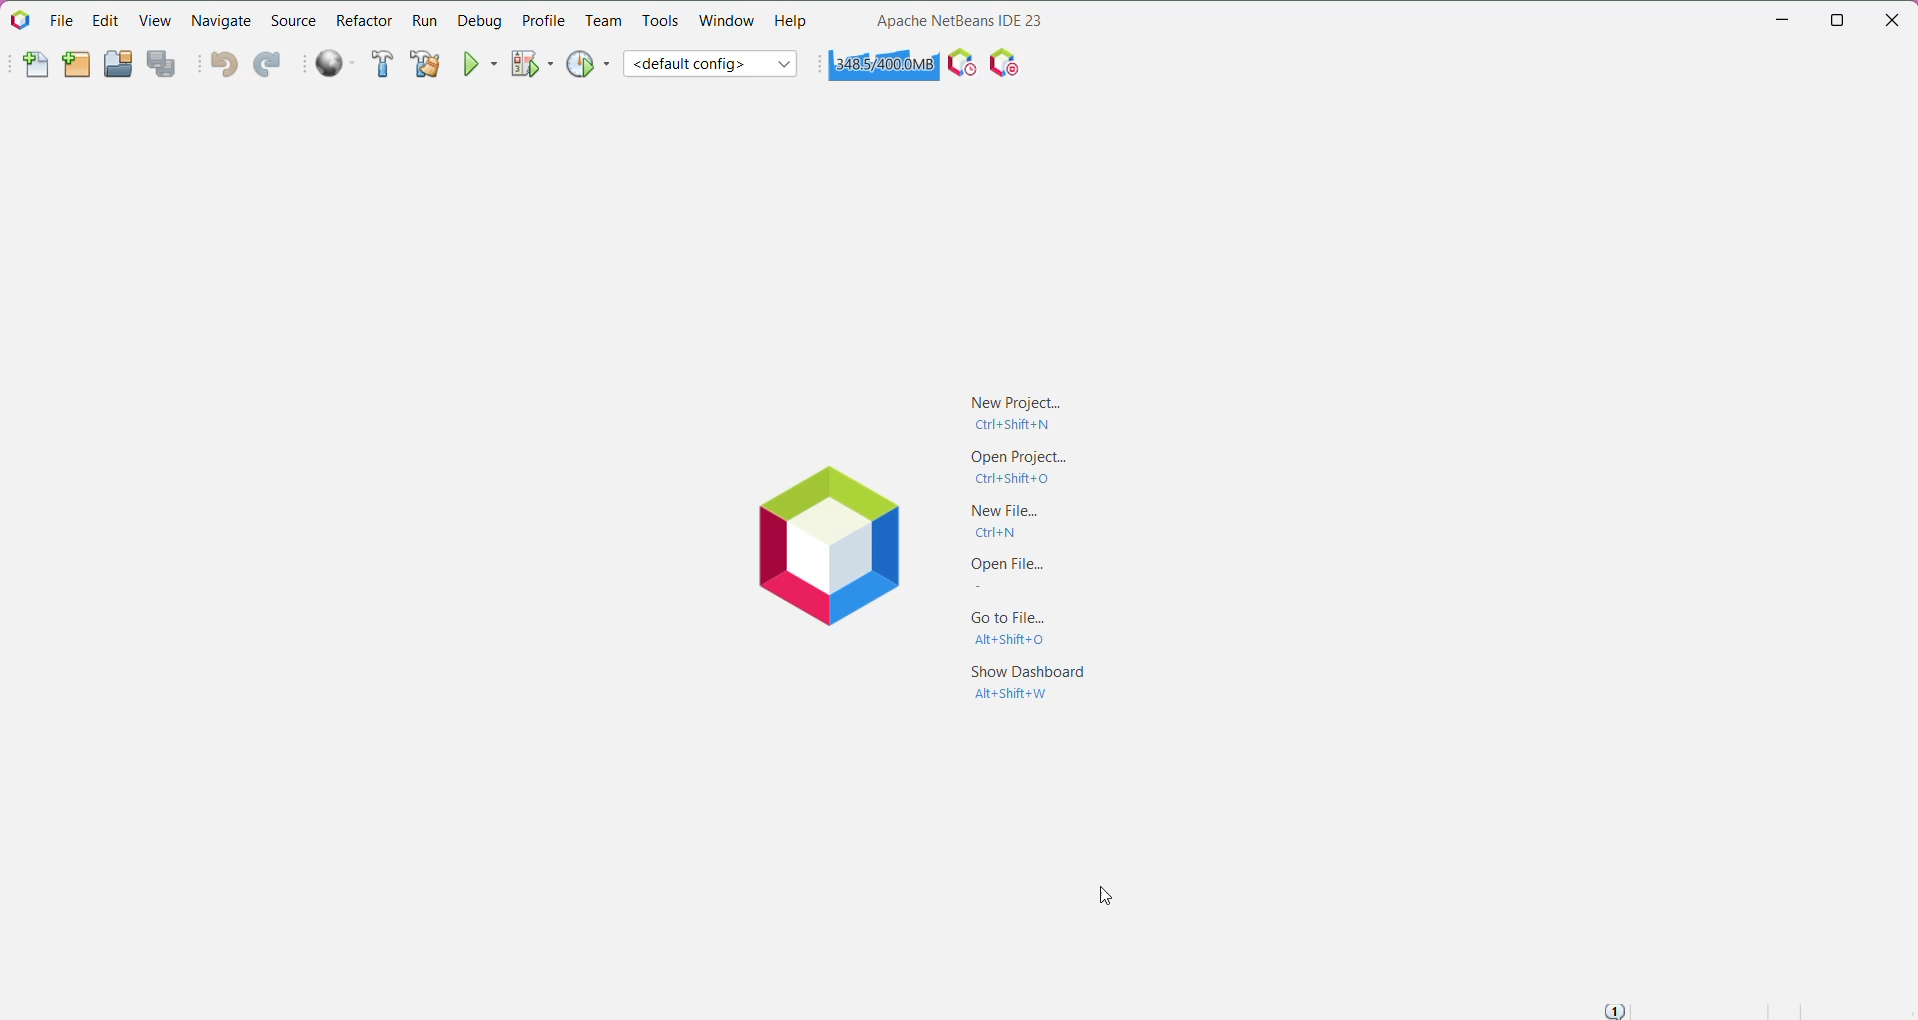 Image resolution: width=1918 pixels, height=1020 pixels. Describe the element at coordinates (1007, 62) in the screenshot. I see `I/O Checks` at that location.